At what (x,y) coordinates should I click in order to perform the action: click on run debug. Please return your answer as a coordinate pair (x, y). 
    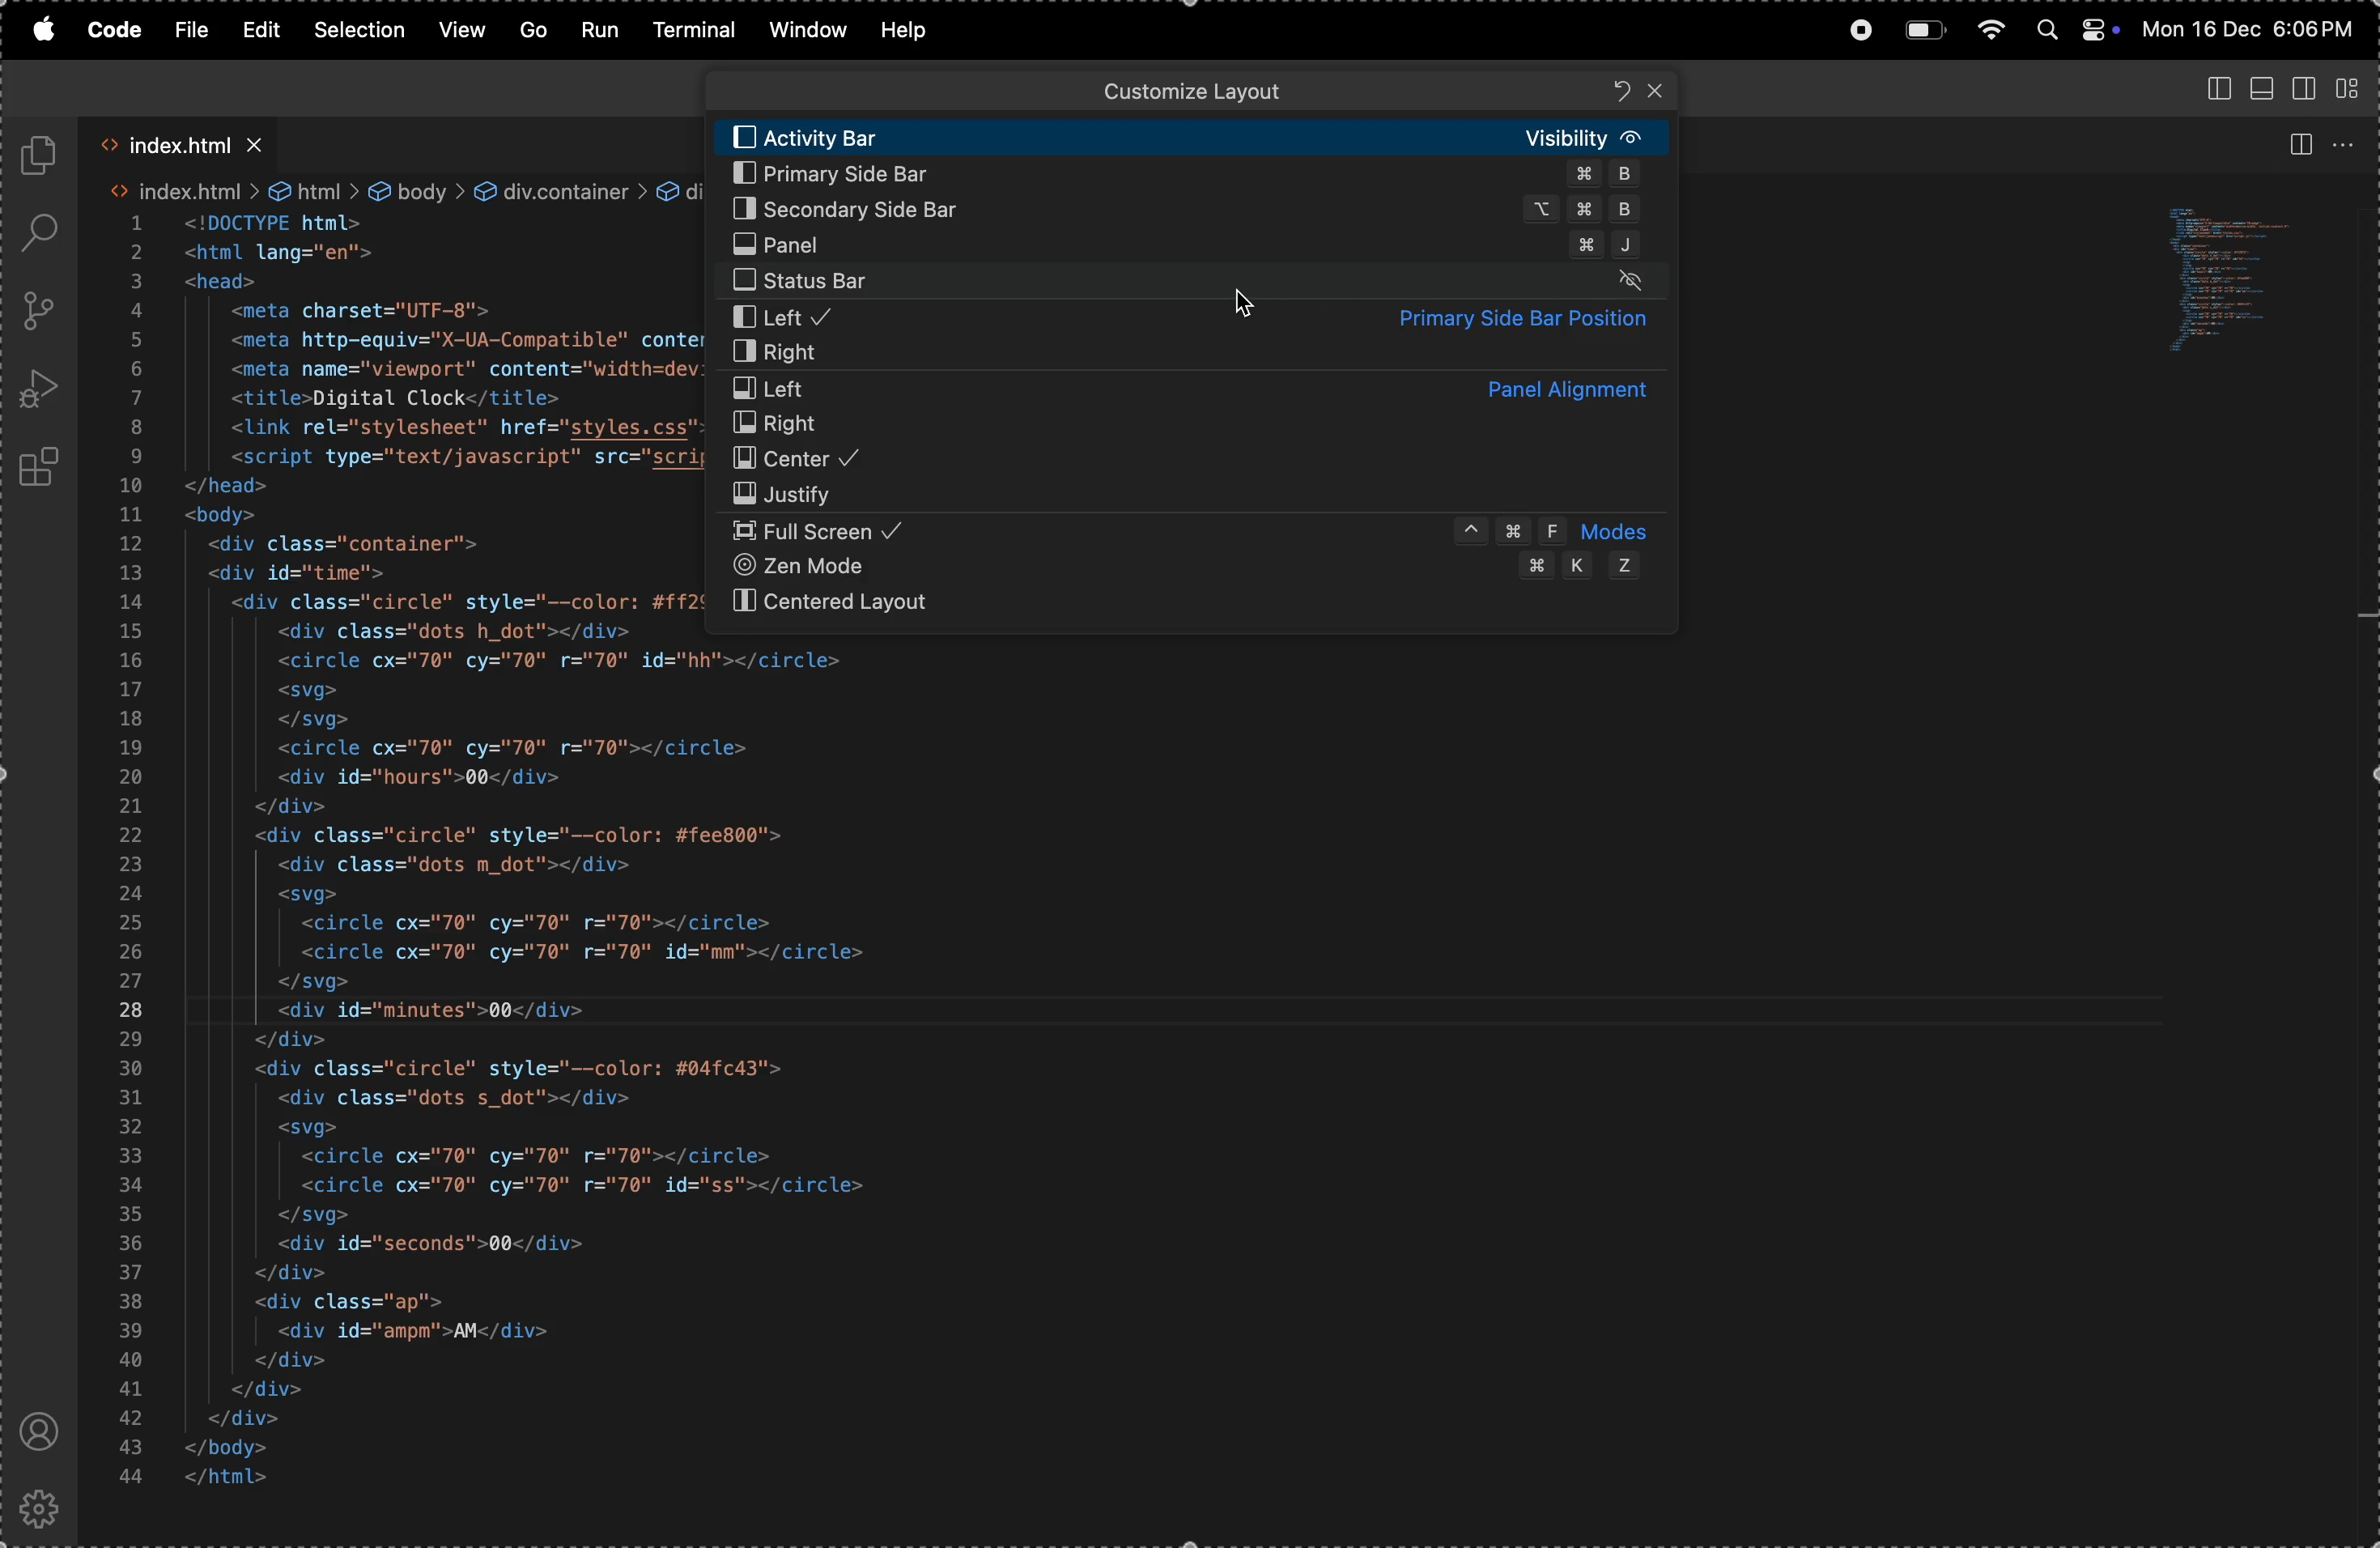
    Looking at the image, I should click on (41, 390).